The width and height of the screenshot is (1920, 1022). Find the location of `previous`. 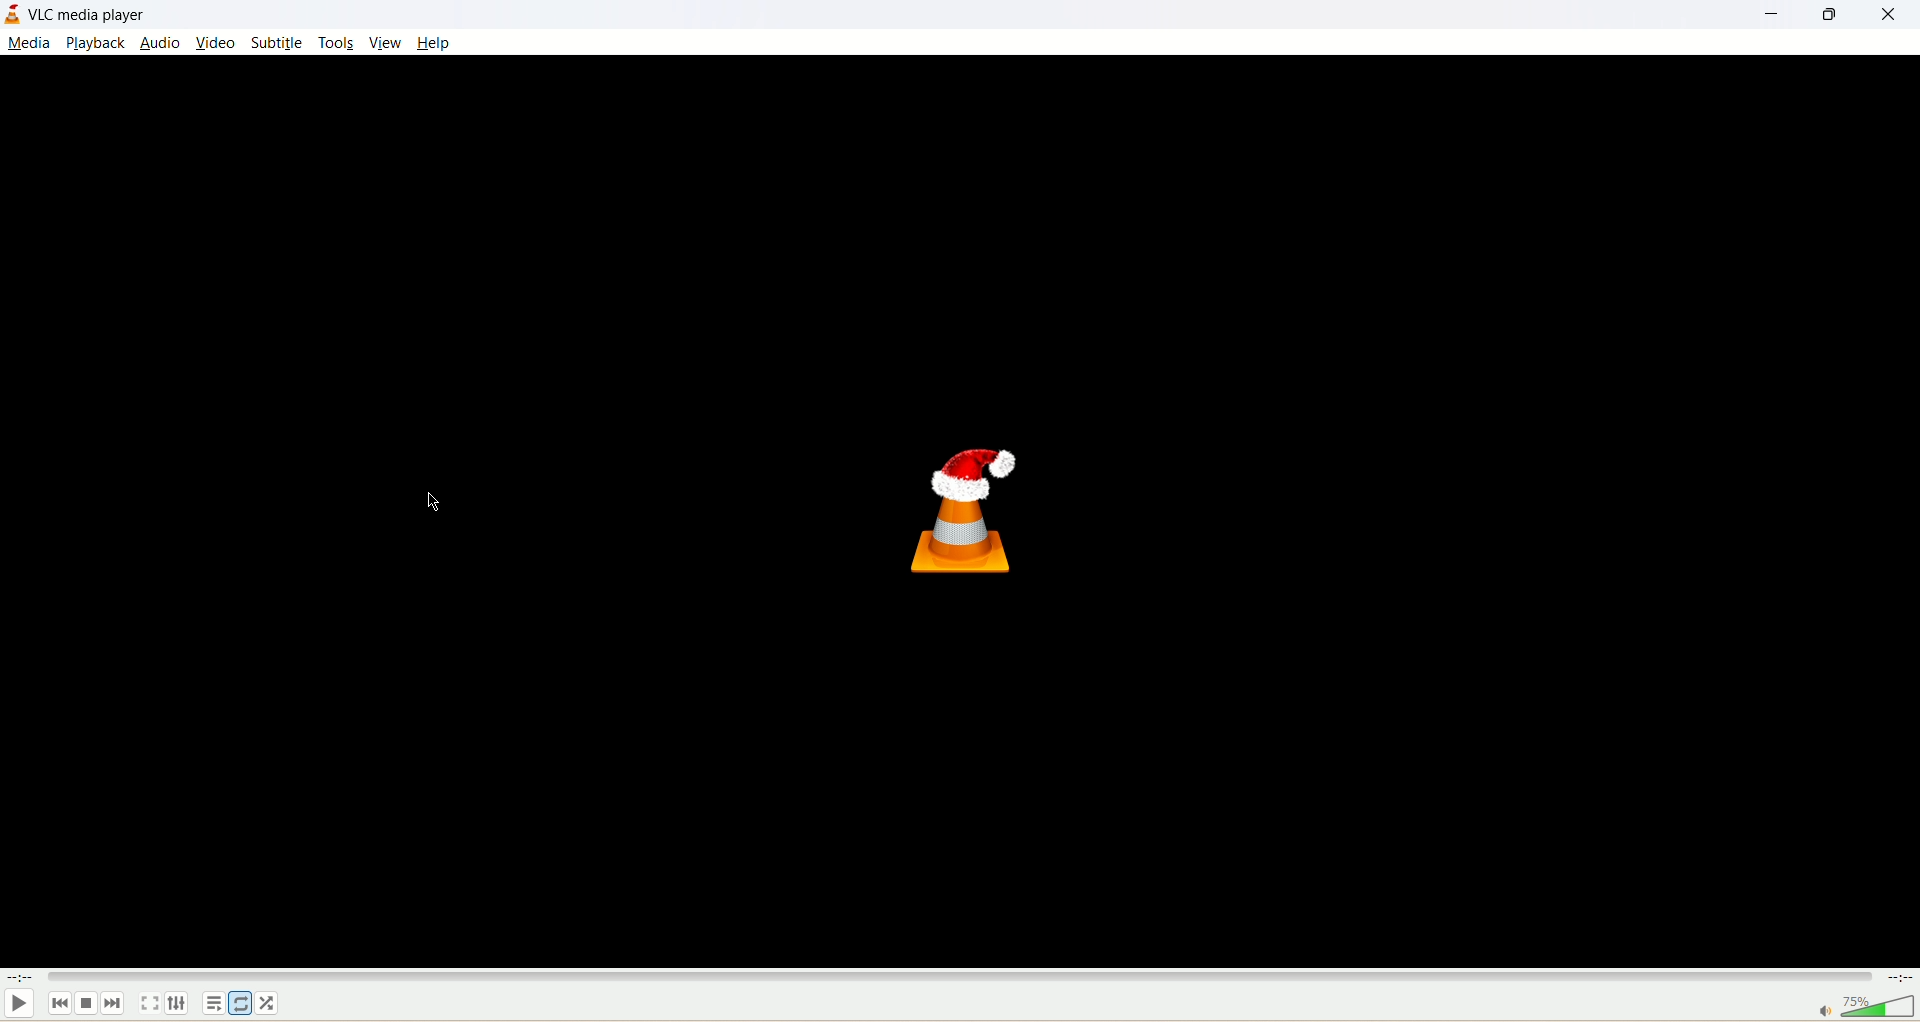

previous is located at coordinates (57, 1005).